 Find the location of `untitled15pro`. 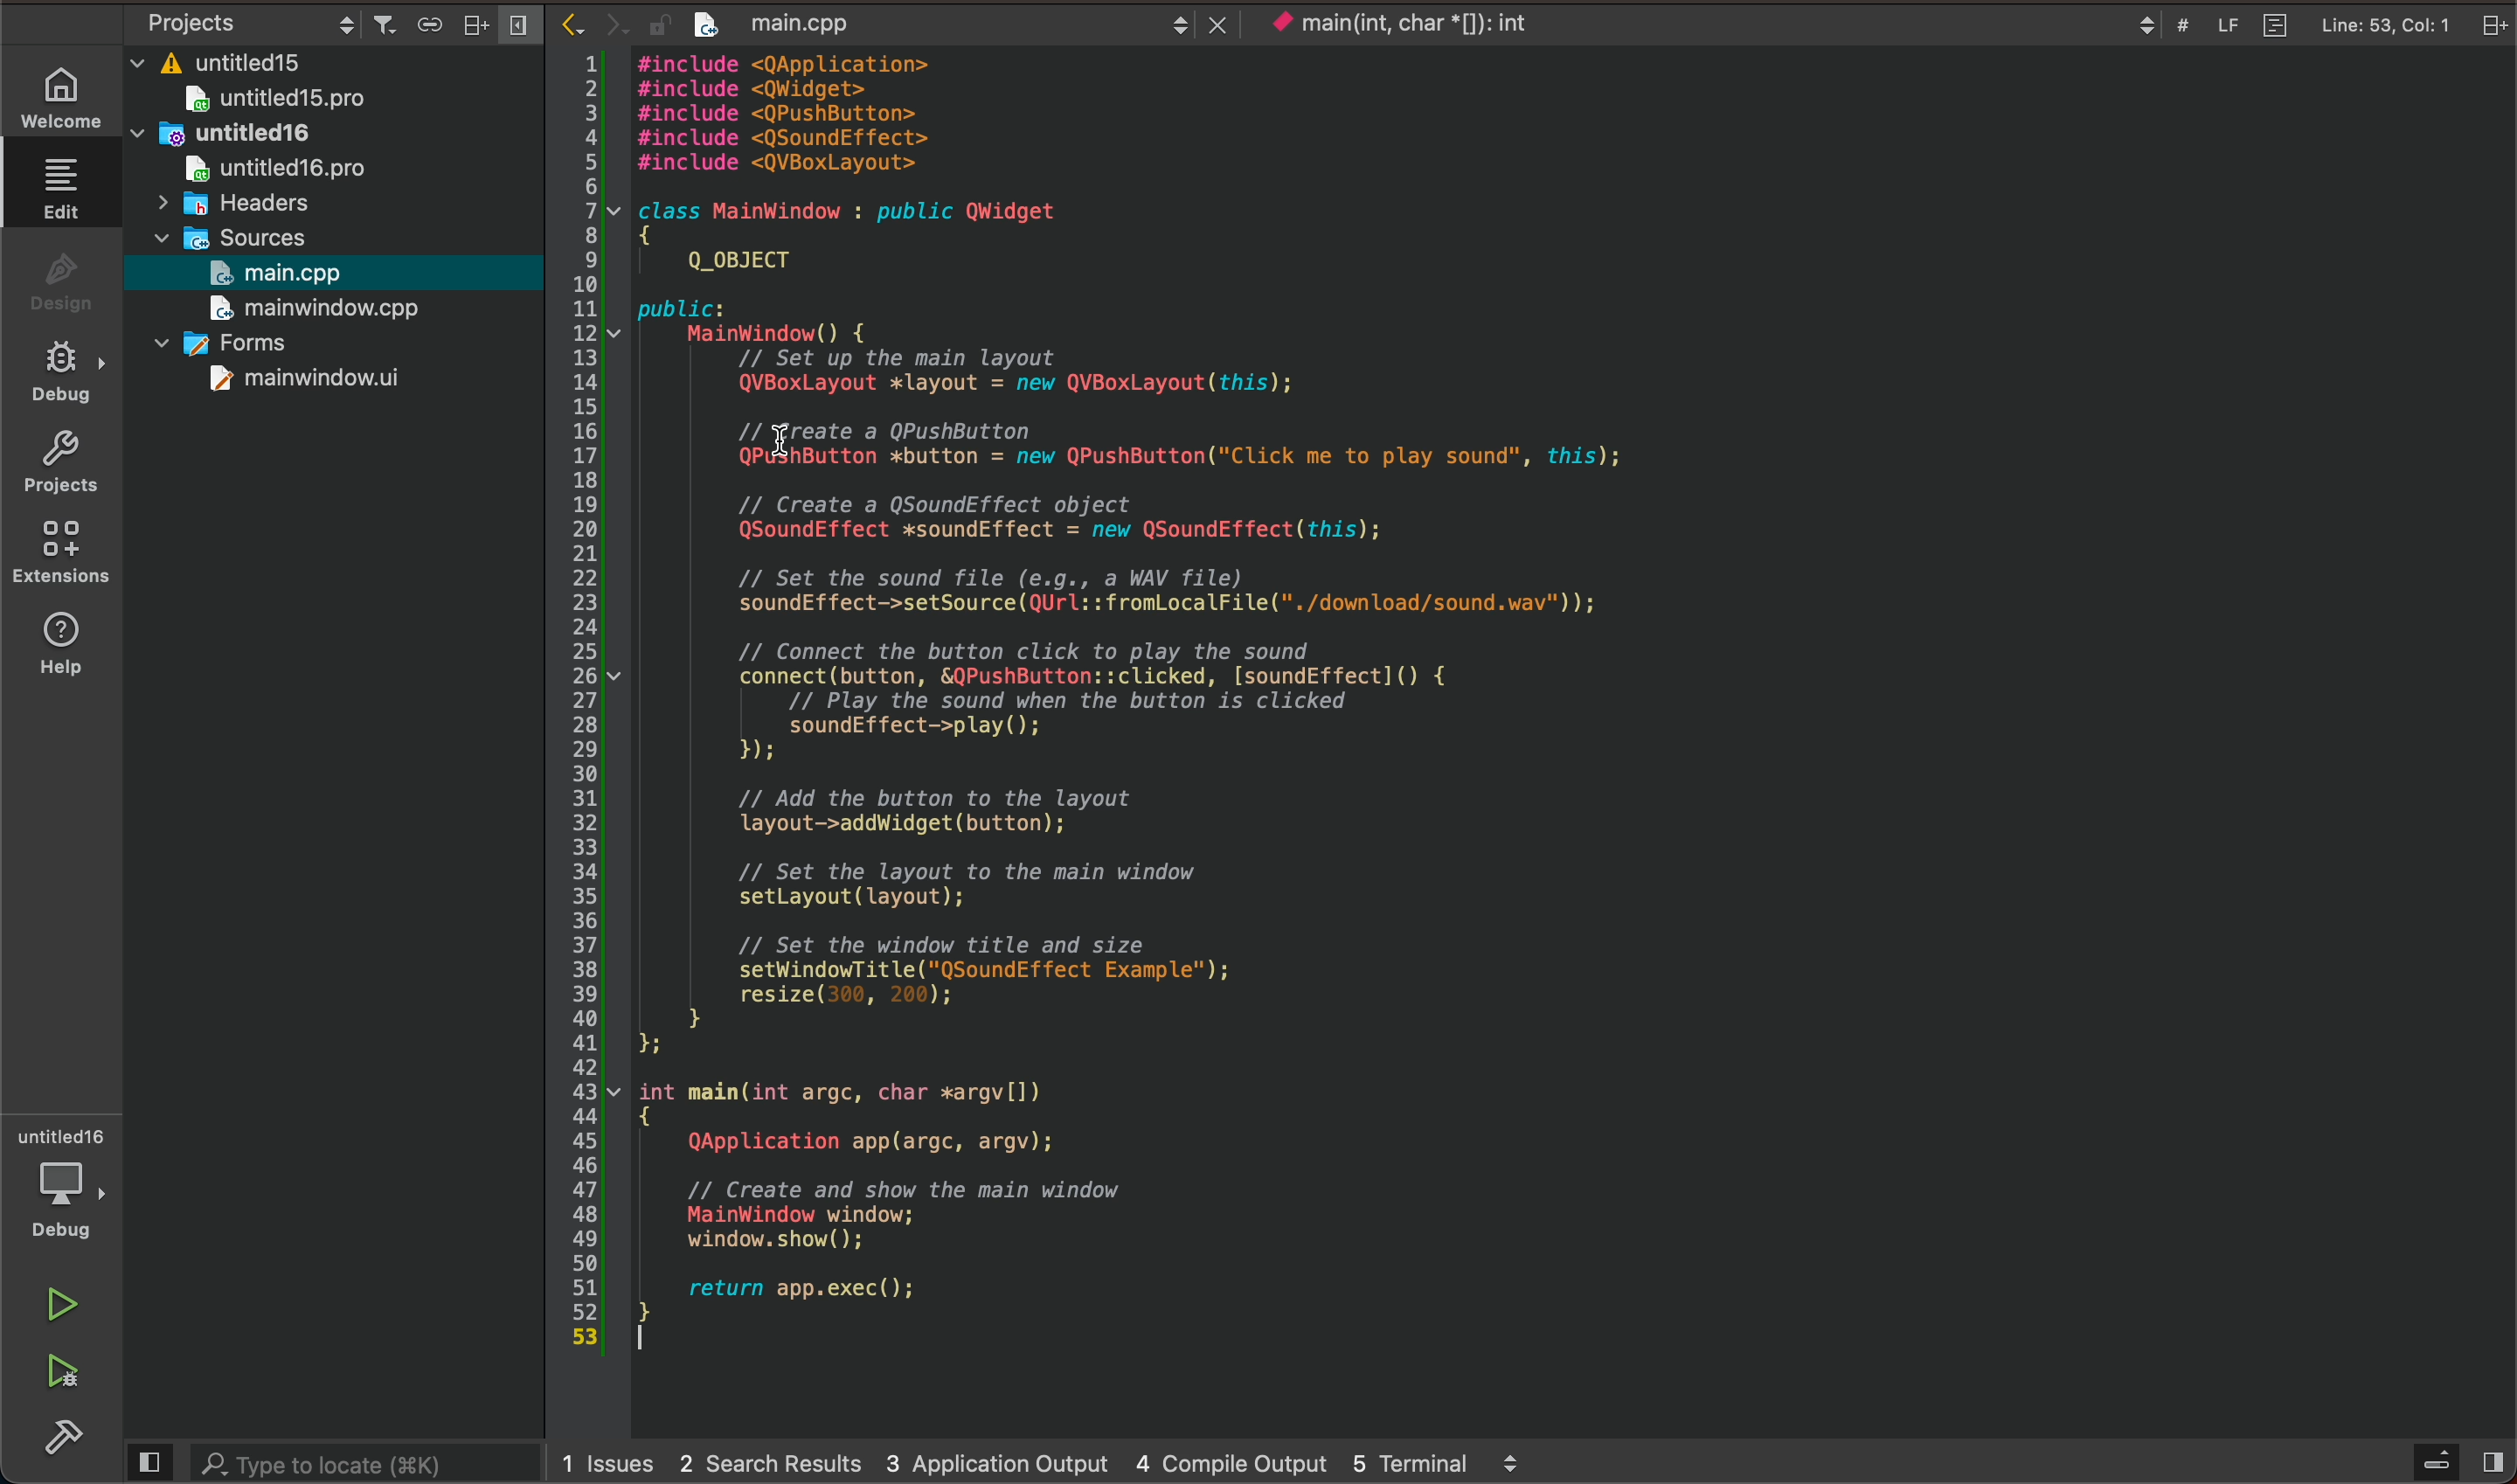

untitled15pro is located at coordinates (290, 101).